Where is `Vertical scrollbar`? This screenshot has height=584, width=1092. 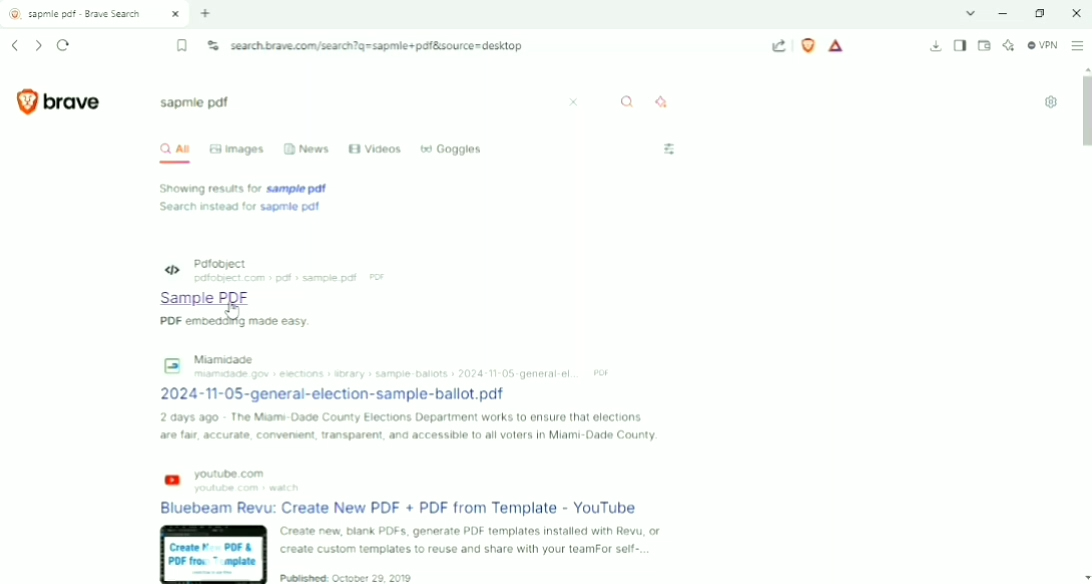 Vertical scrollbar is located at coordinates (1085, 112).